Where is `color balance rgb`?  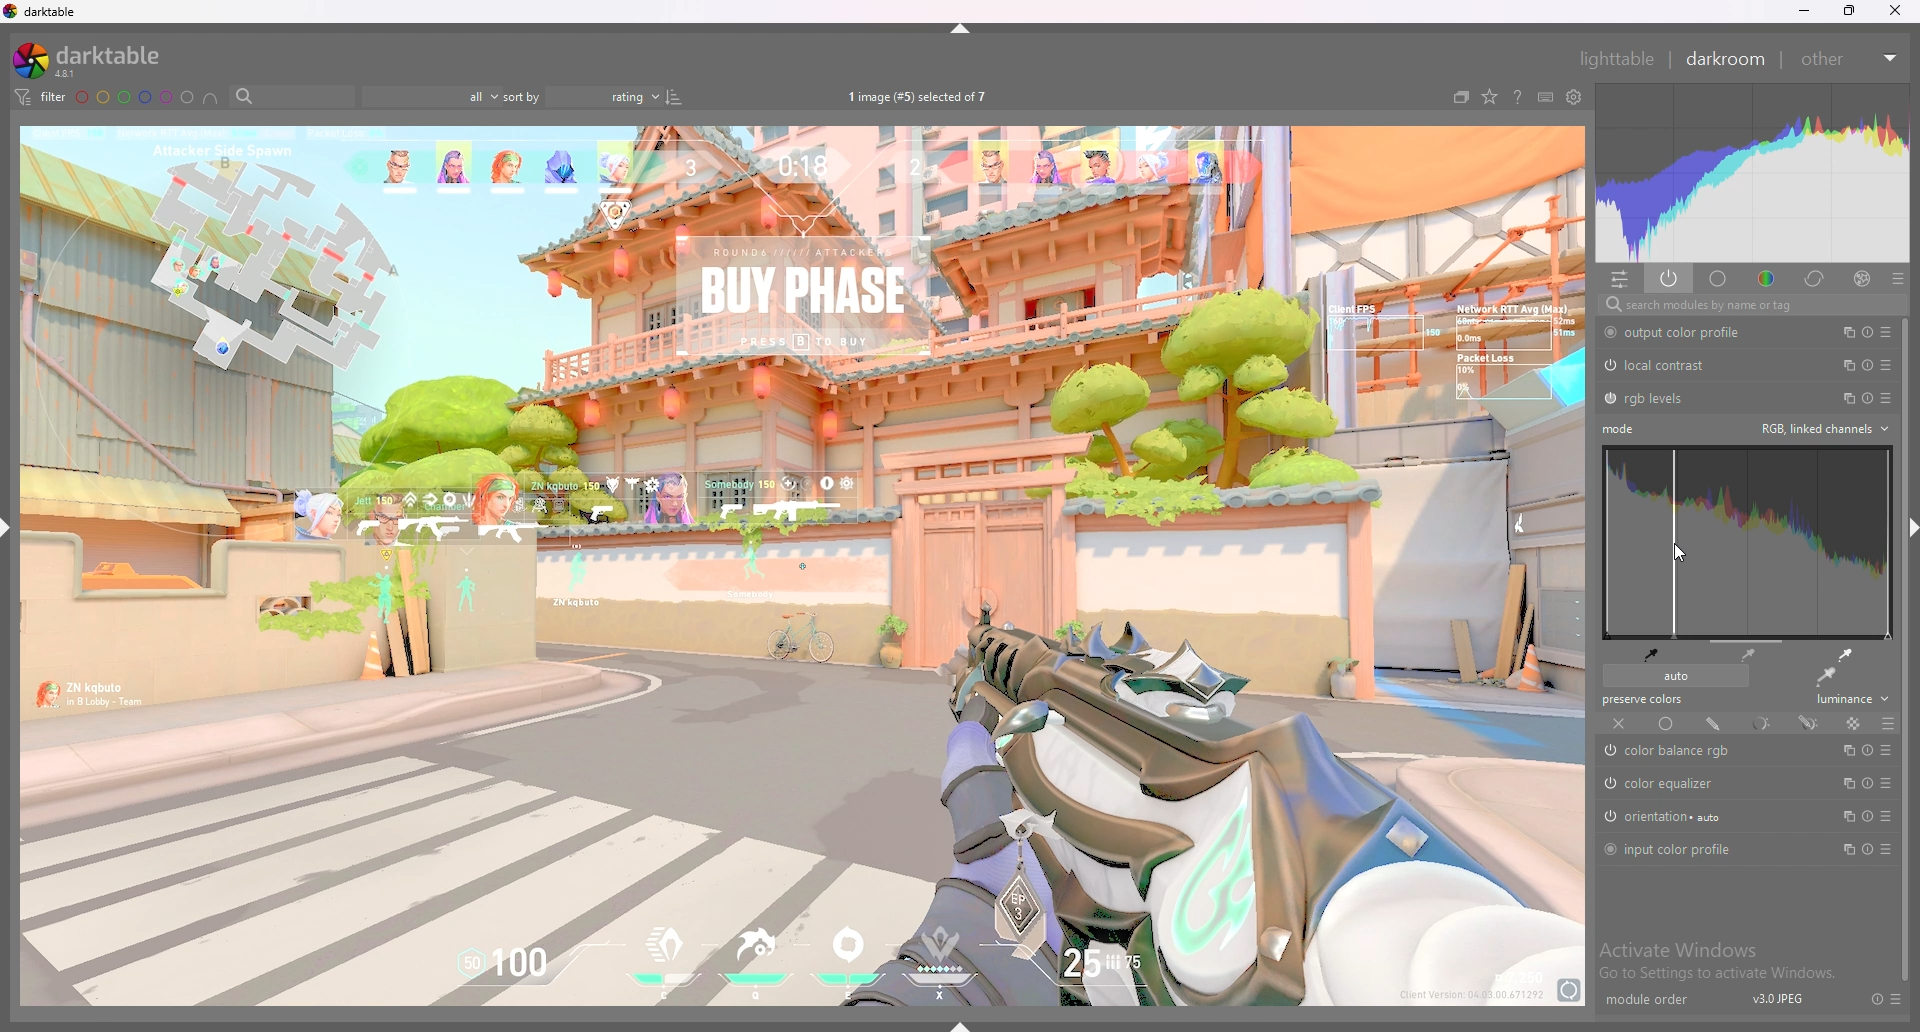 color balance rgb is located at coordinates (1690, 752).